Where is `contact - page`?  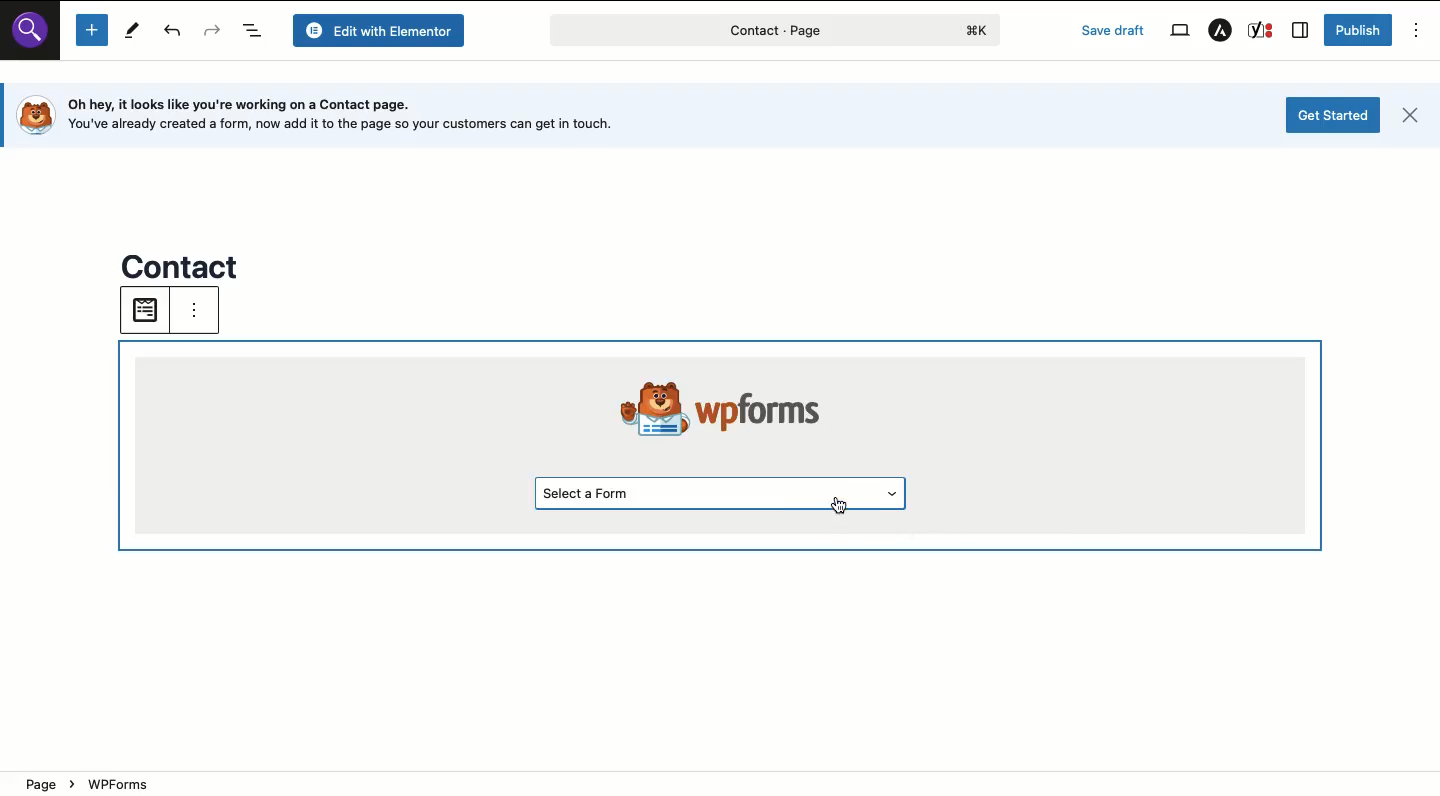 contact - page is located at coordinates (706, 34).